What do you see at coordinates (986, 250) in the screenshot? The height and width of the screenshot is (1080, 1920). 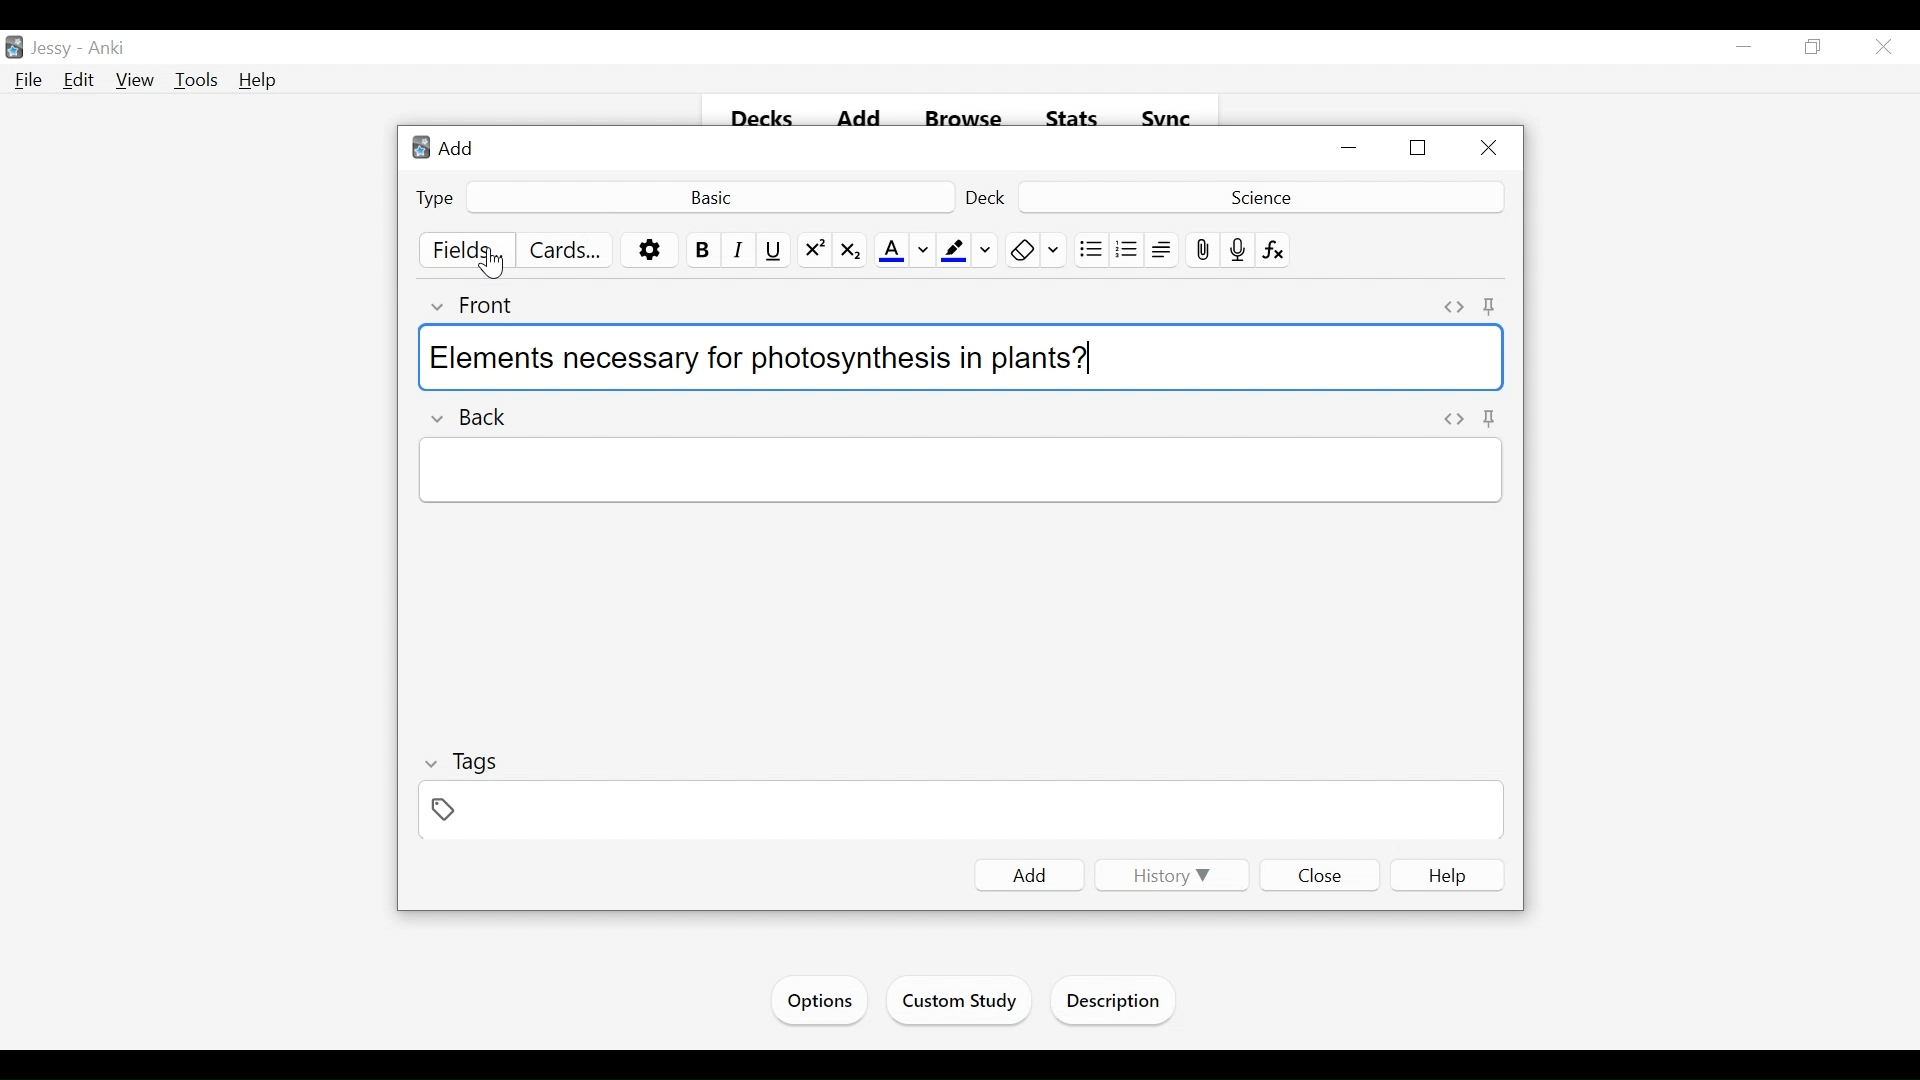 I see `Change Color` at bounding box center [986, 250].